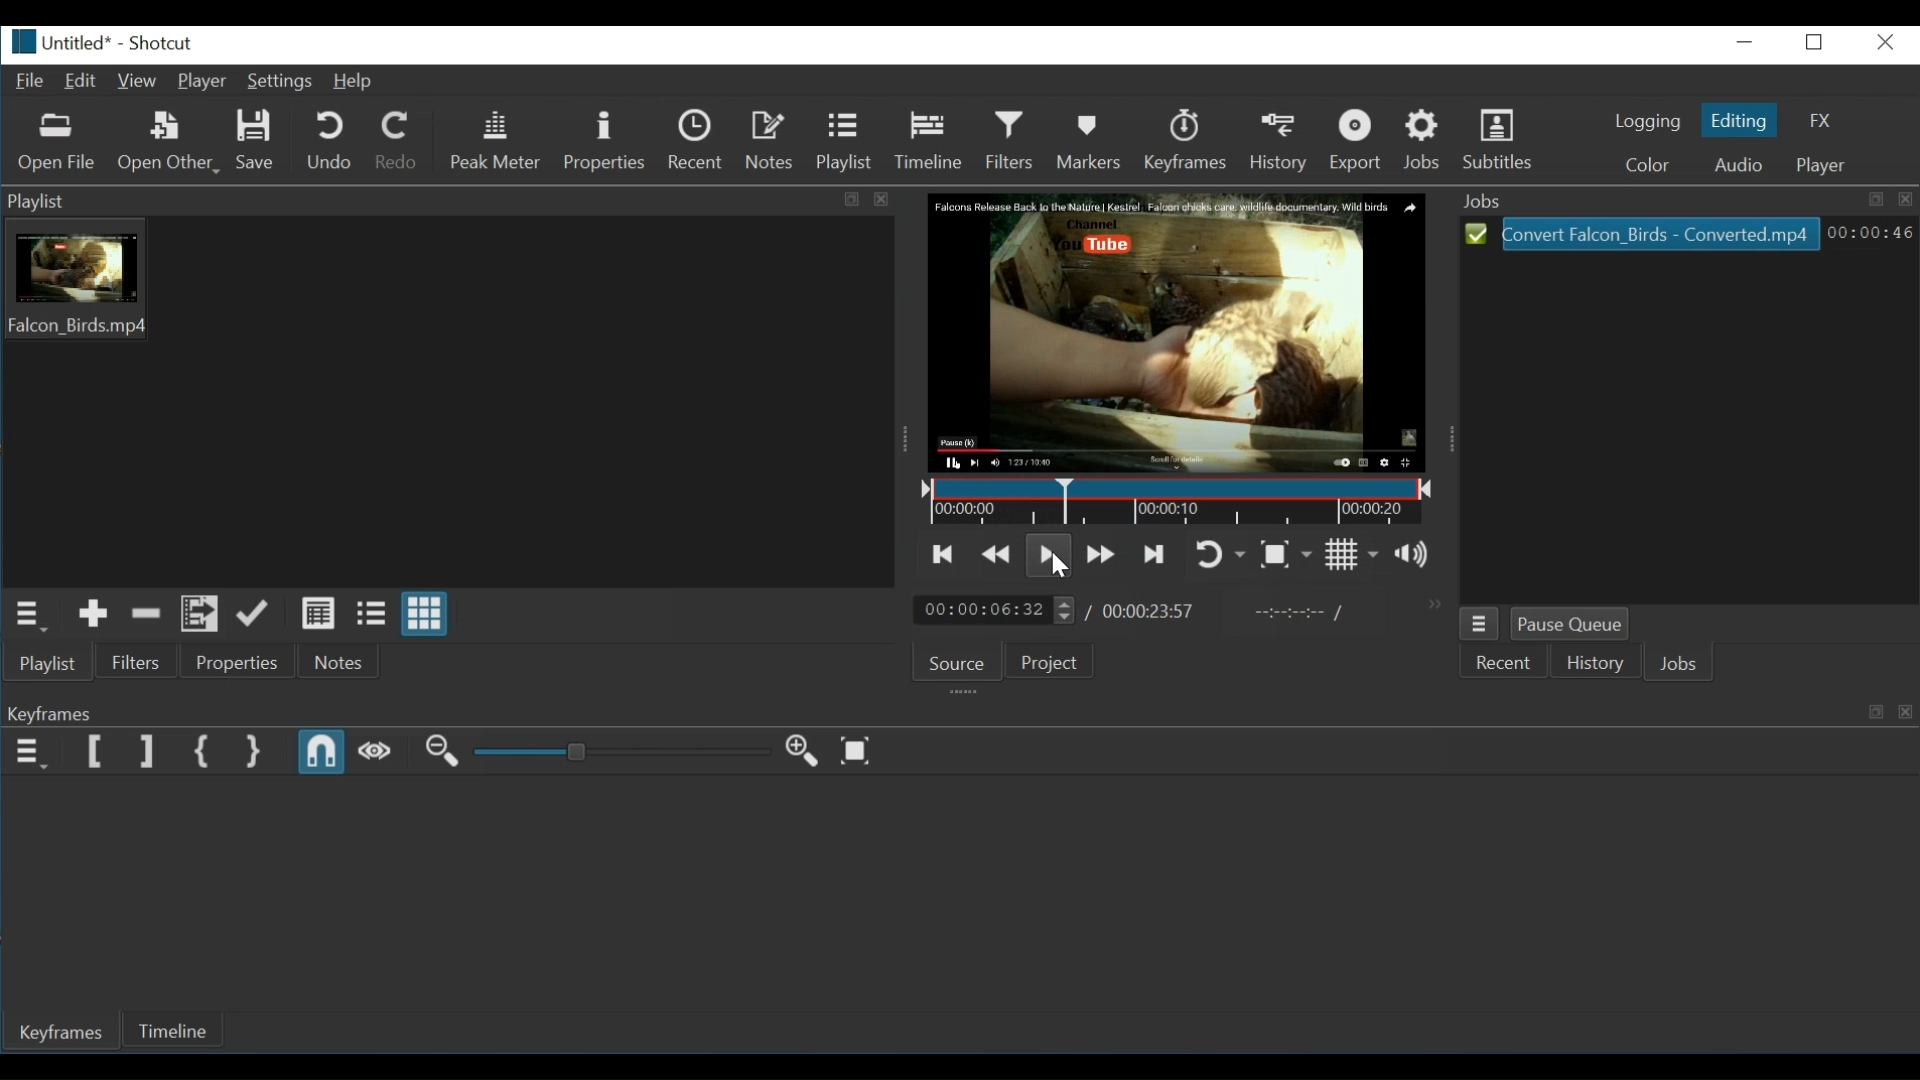  What do you see at coordinates (1649, 123) in the screenshot?
I see `Logging` at bounding box center [1649, 123].